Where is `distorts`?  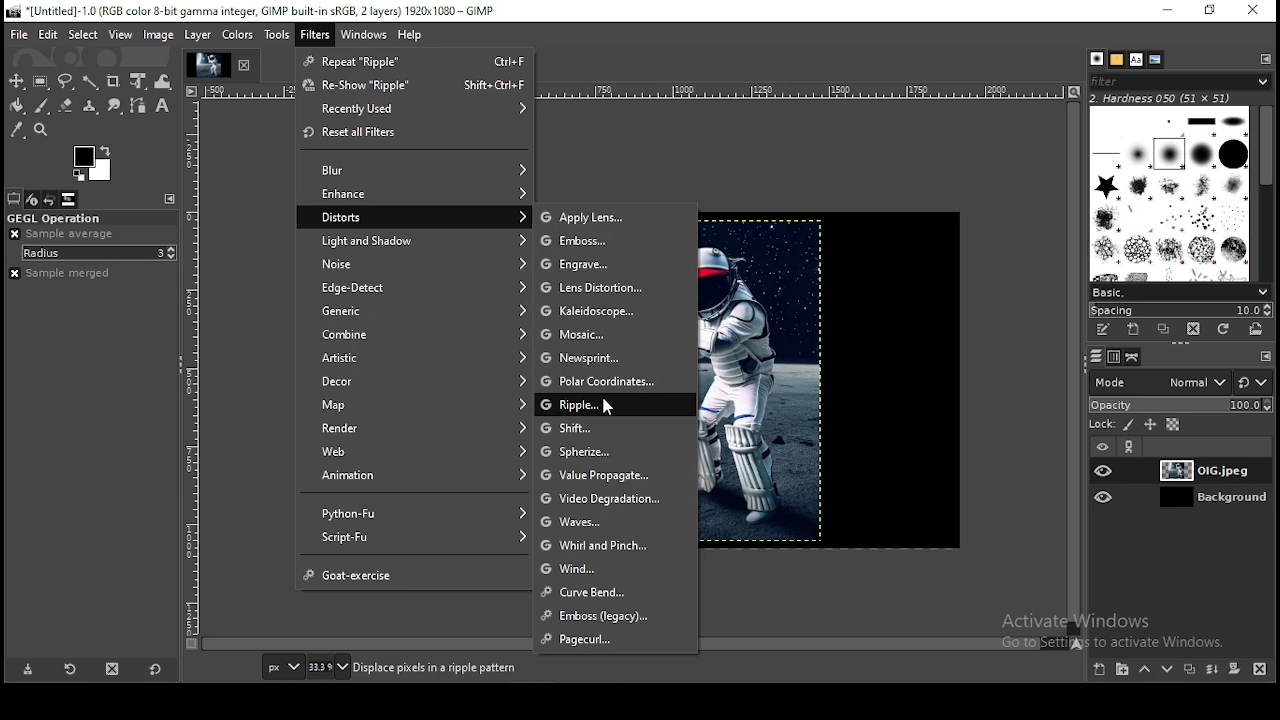
distorts is located at coordinates (425, 218).